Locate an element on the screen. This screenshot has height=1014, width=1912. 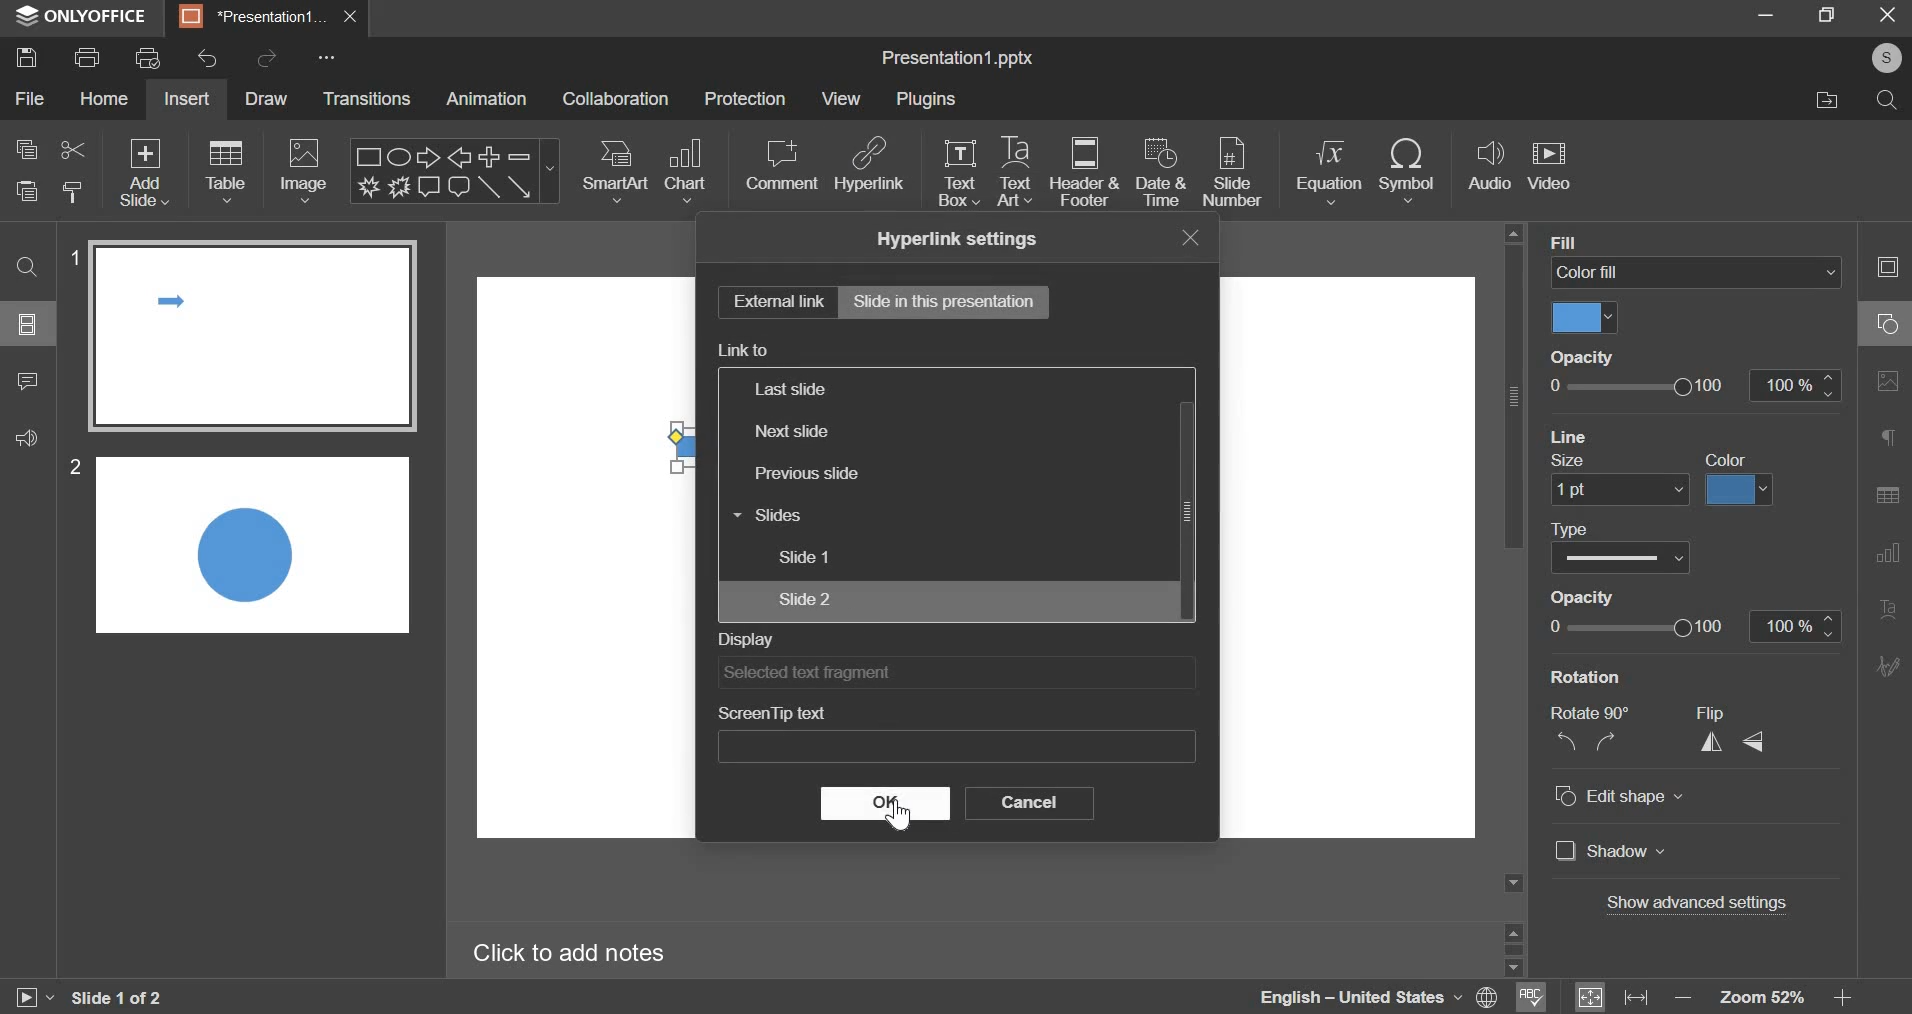
 is located at coordinates (144, 143).